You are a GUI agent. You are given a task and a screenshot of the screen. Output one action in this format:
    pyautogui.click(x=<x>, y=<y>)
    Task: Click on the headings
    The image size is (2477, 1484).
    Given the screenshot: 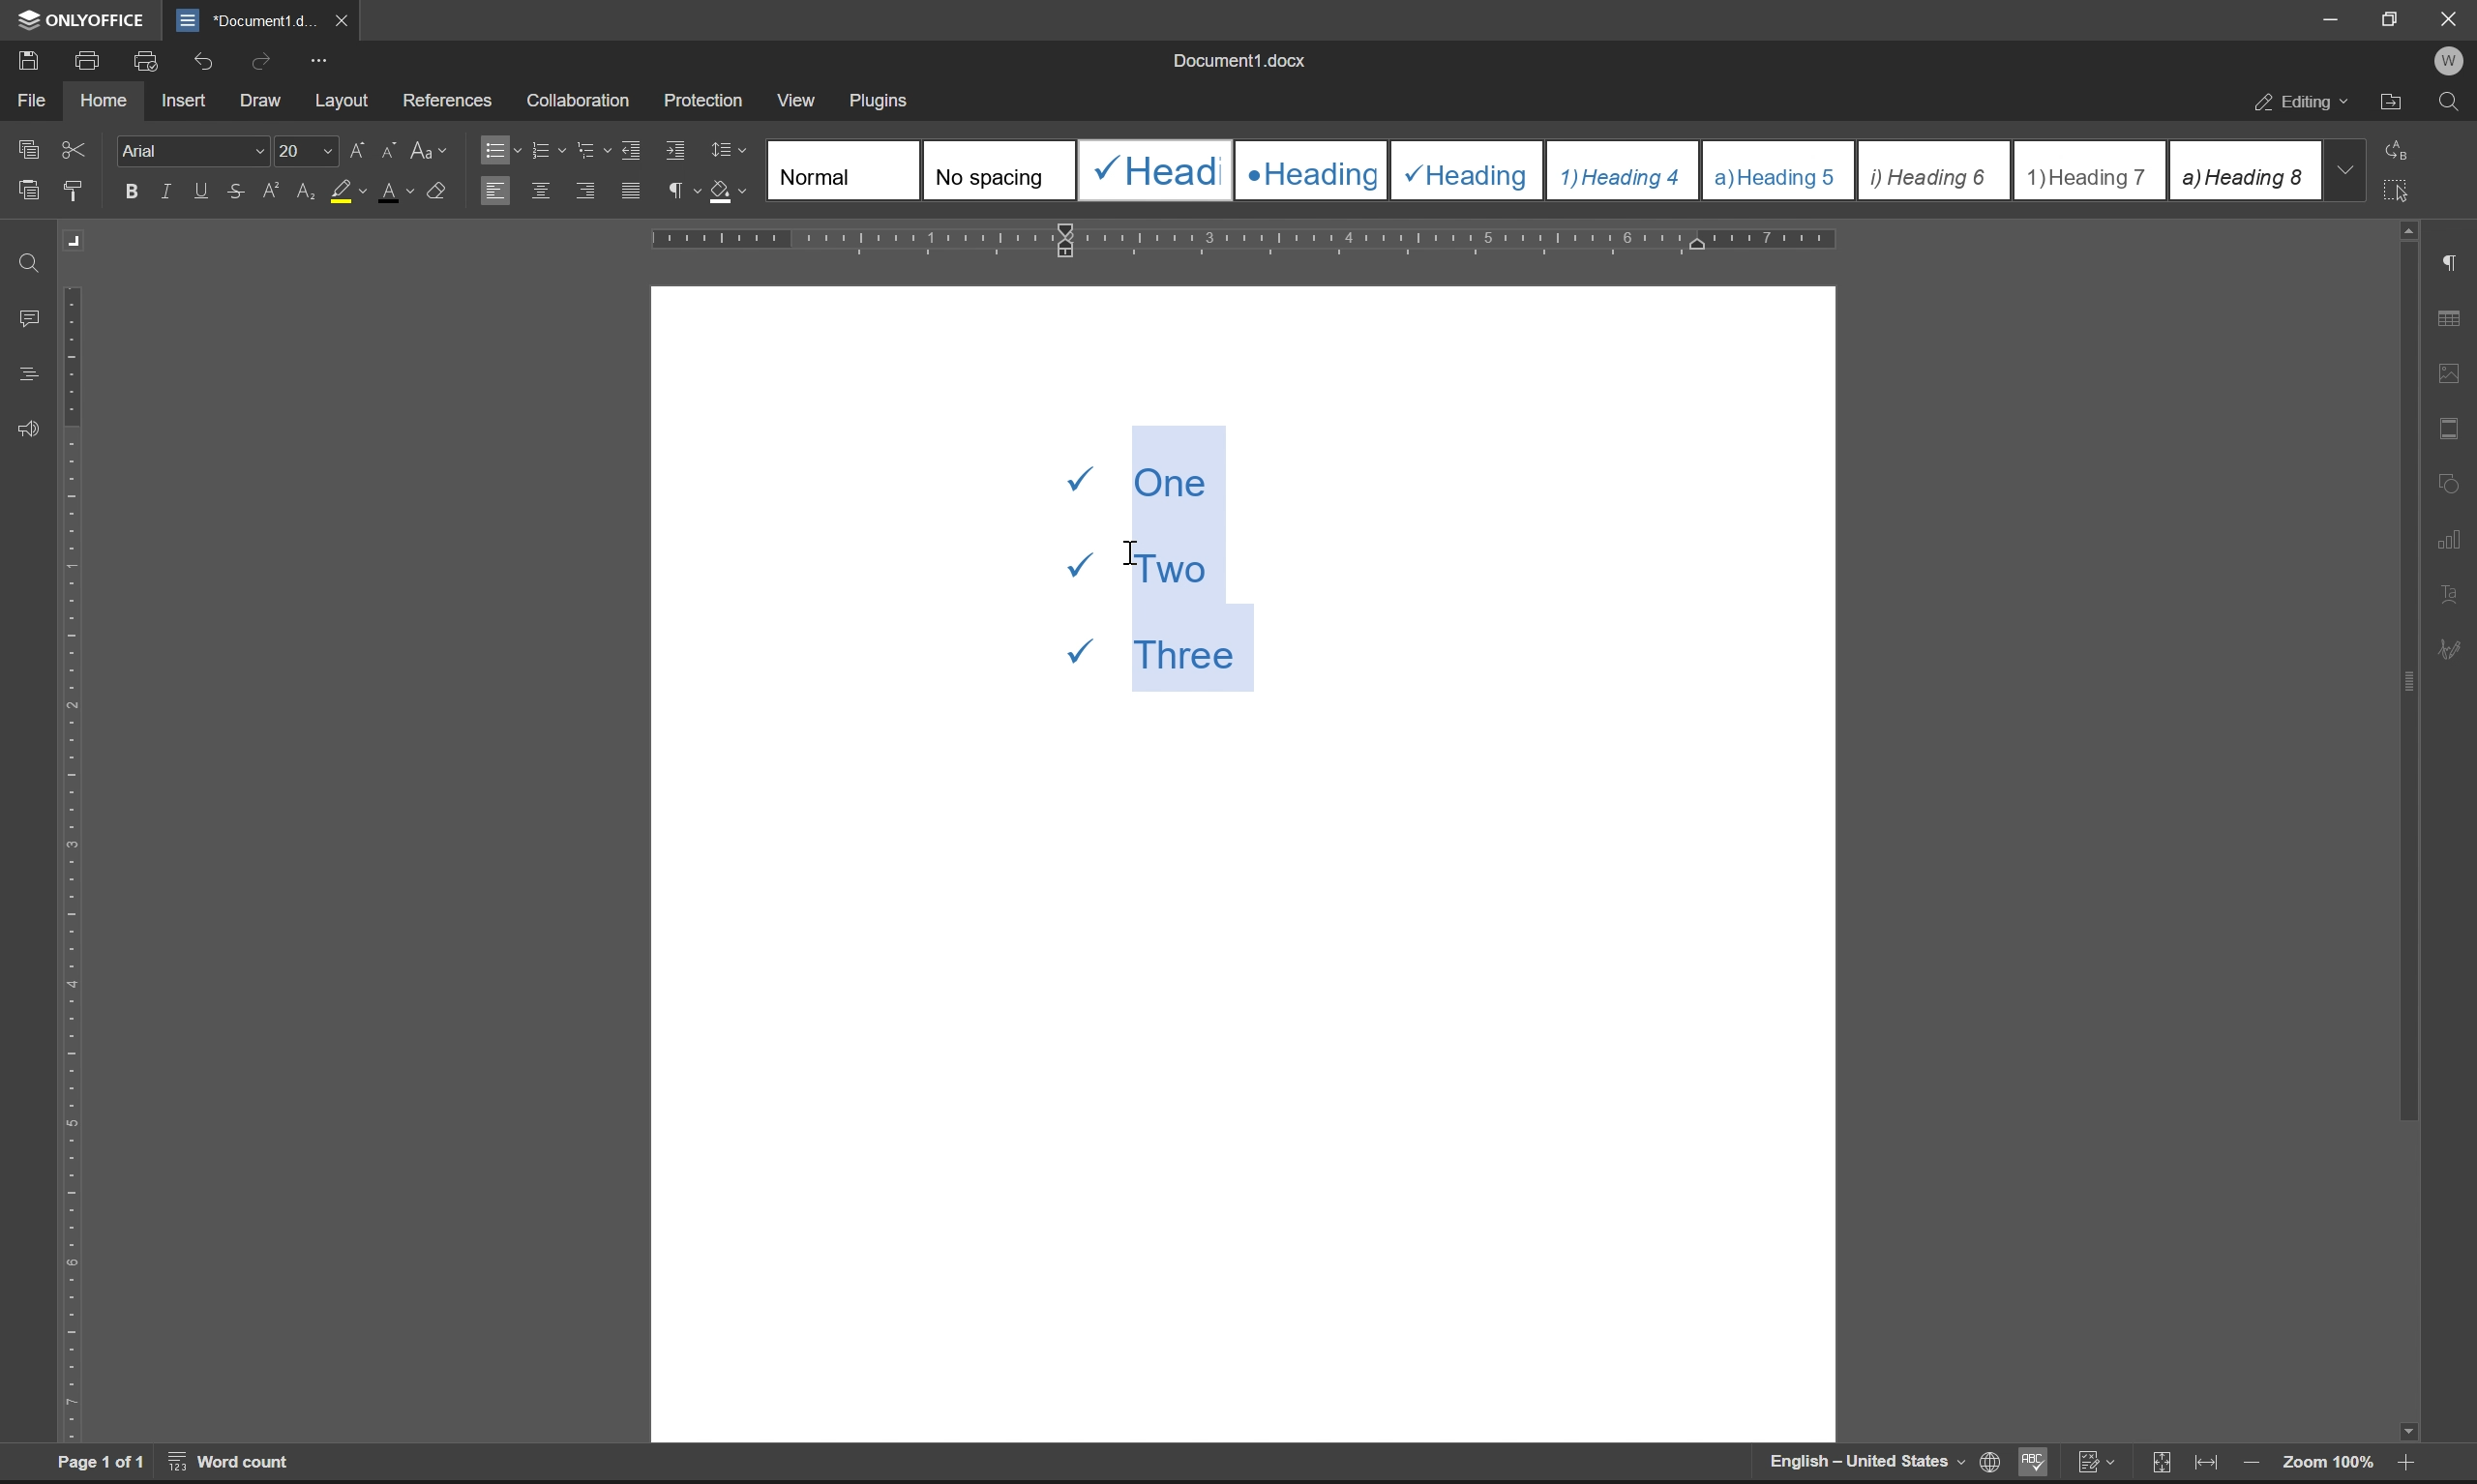 What is the action you would take?
    pyautogui.click(x=28, y=375)
    